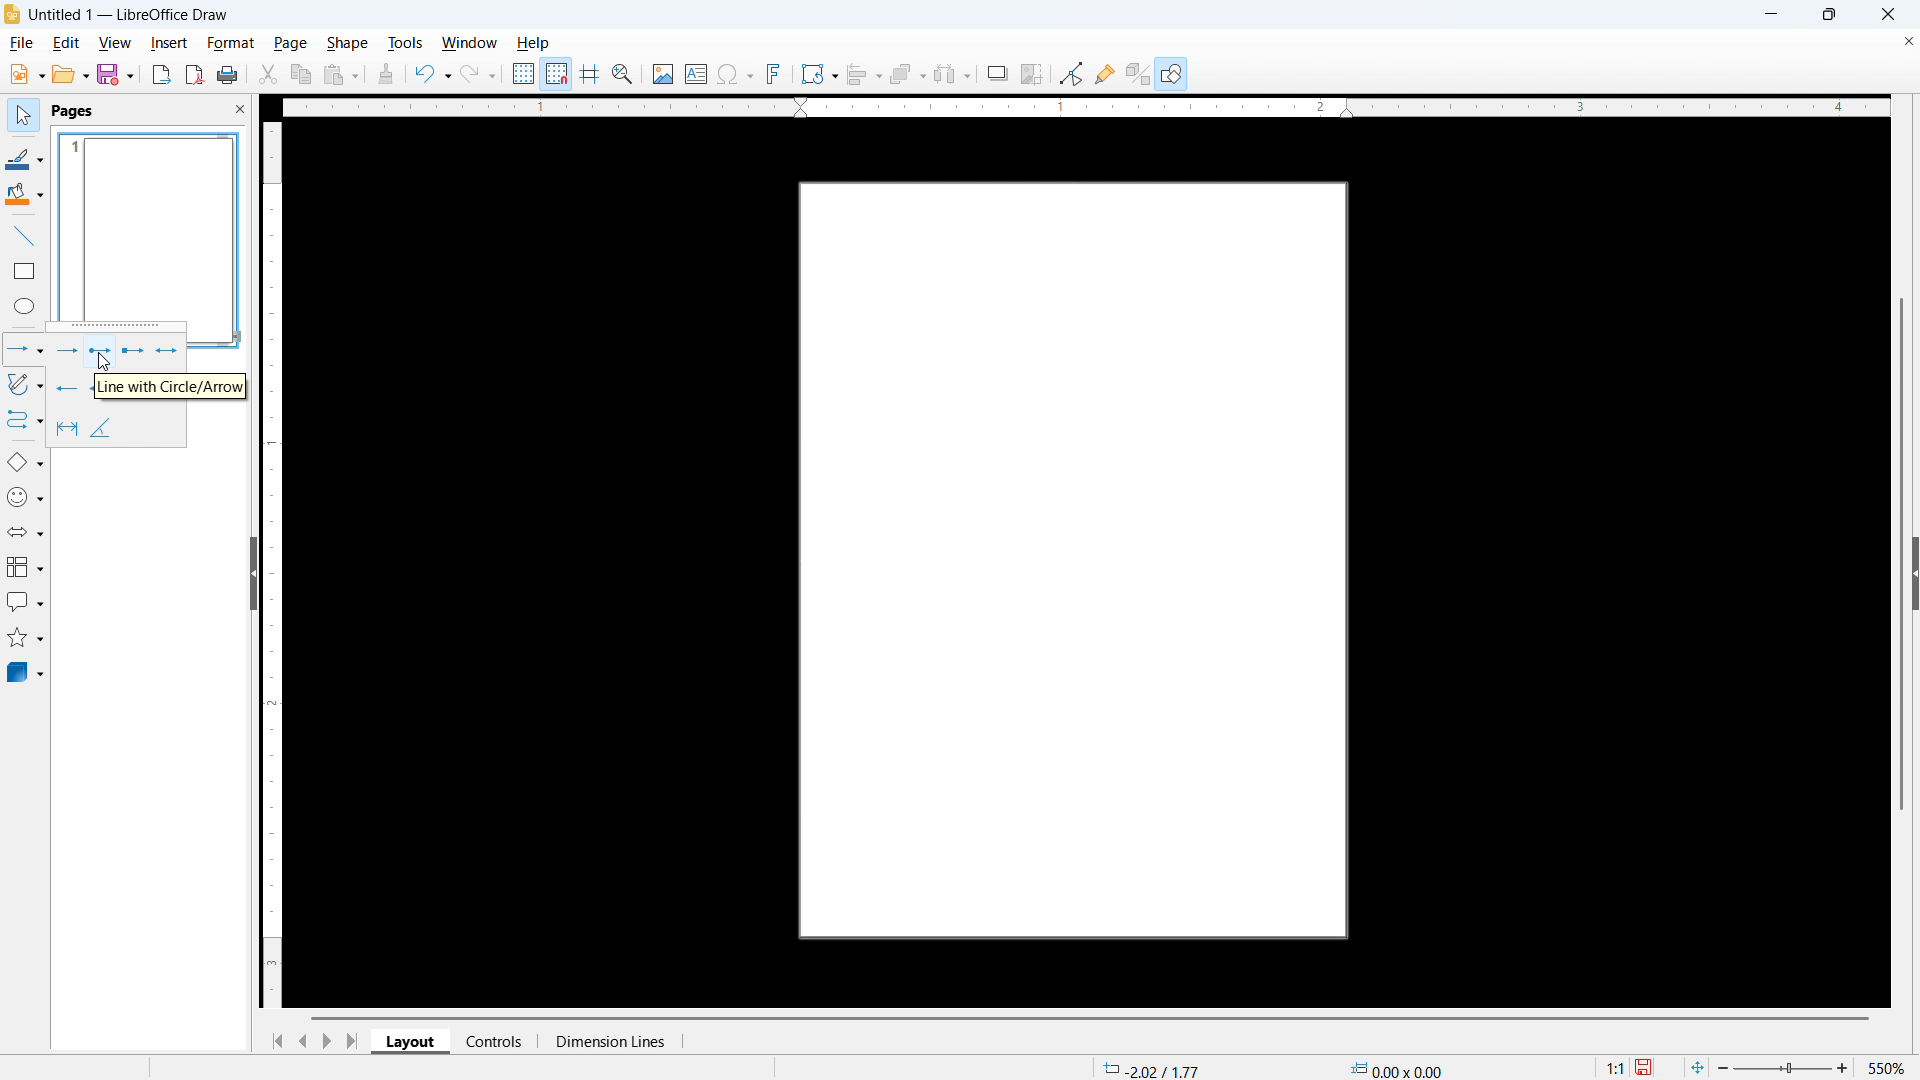  Describe the element at coordinates (70, 74) in the screenshot. I see `open ` at that location.